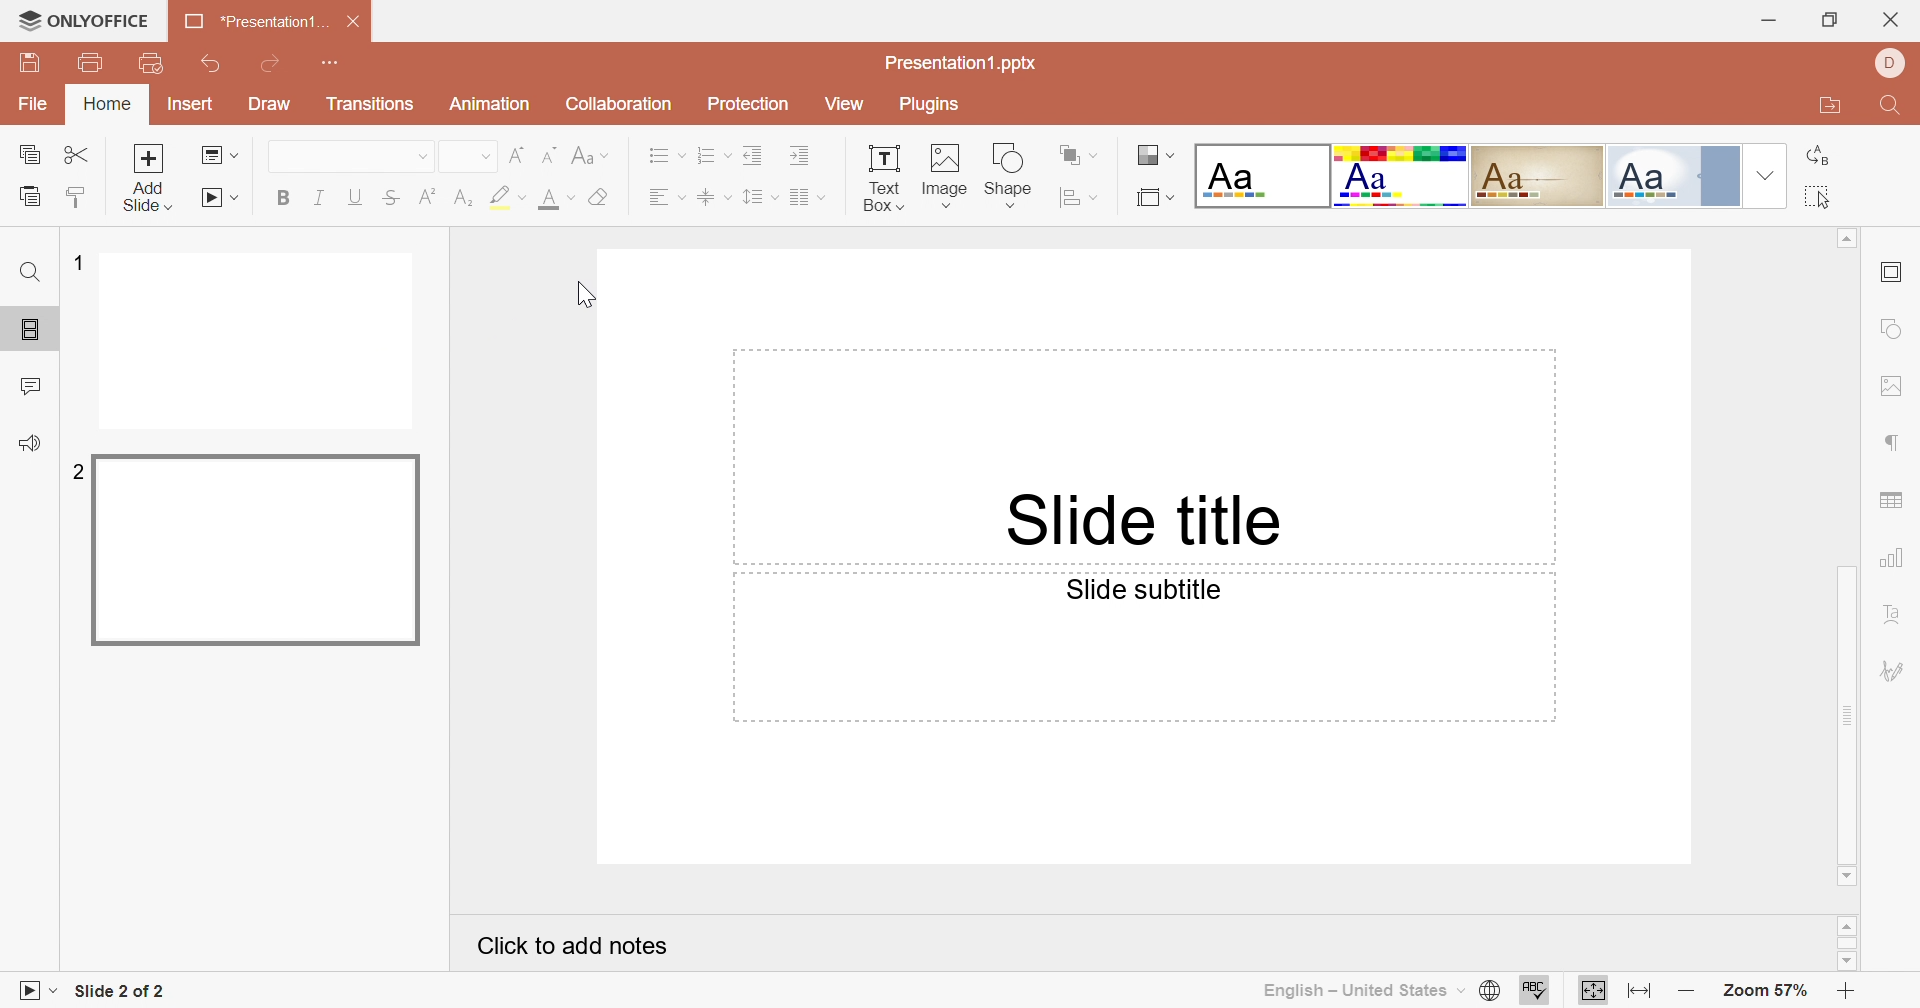 The width and height of the screenshot is (1920, 1008). Describe the element at coordinates (808, 156) in the screenshot. I see `Increase indent` at that location.